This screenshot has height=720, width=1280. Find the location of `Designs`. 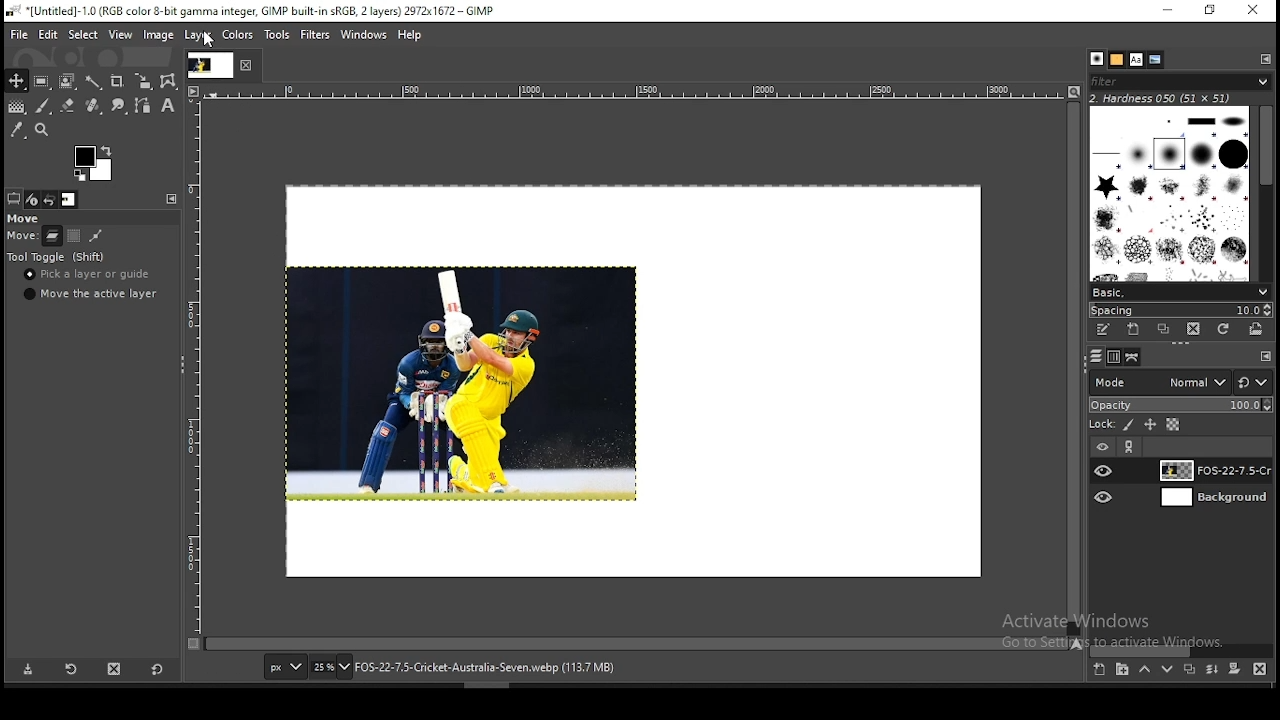

Designs is located at coordinates (1171, 192).